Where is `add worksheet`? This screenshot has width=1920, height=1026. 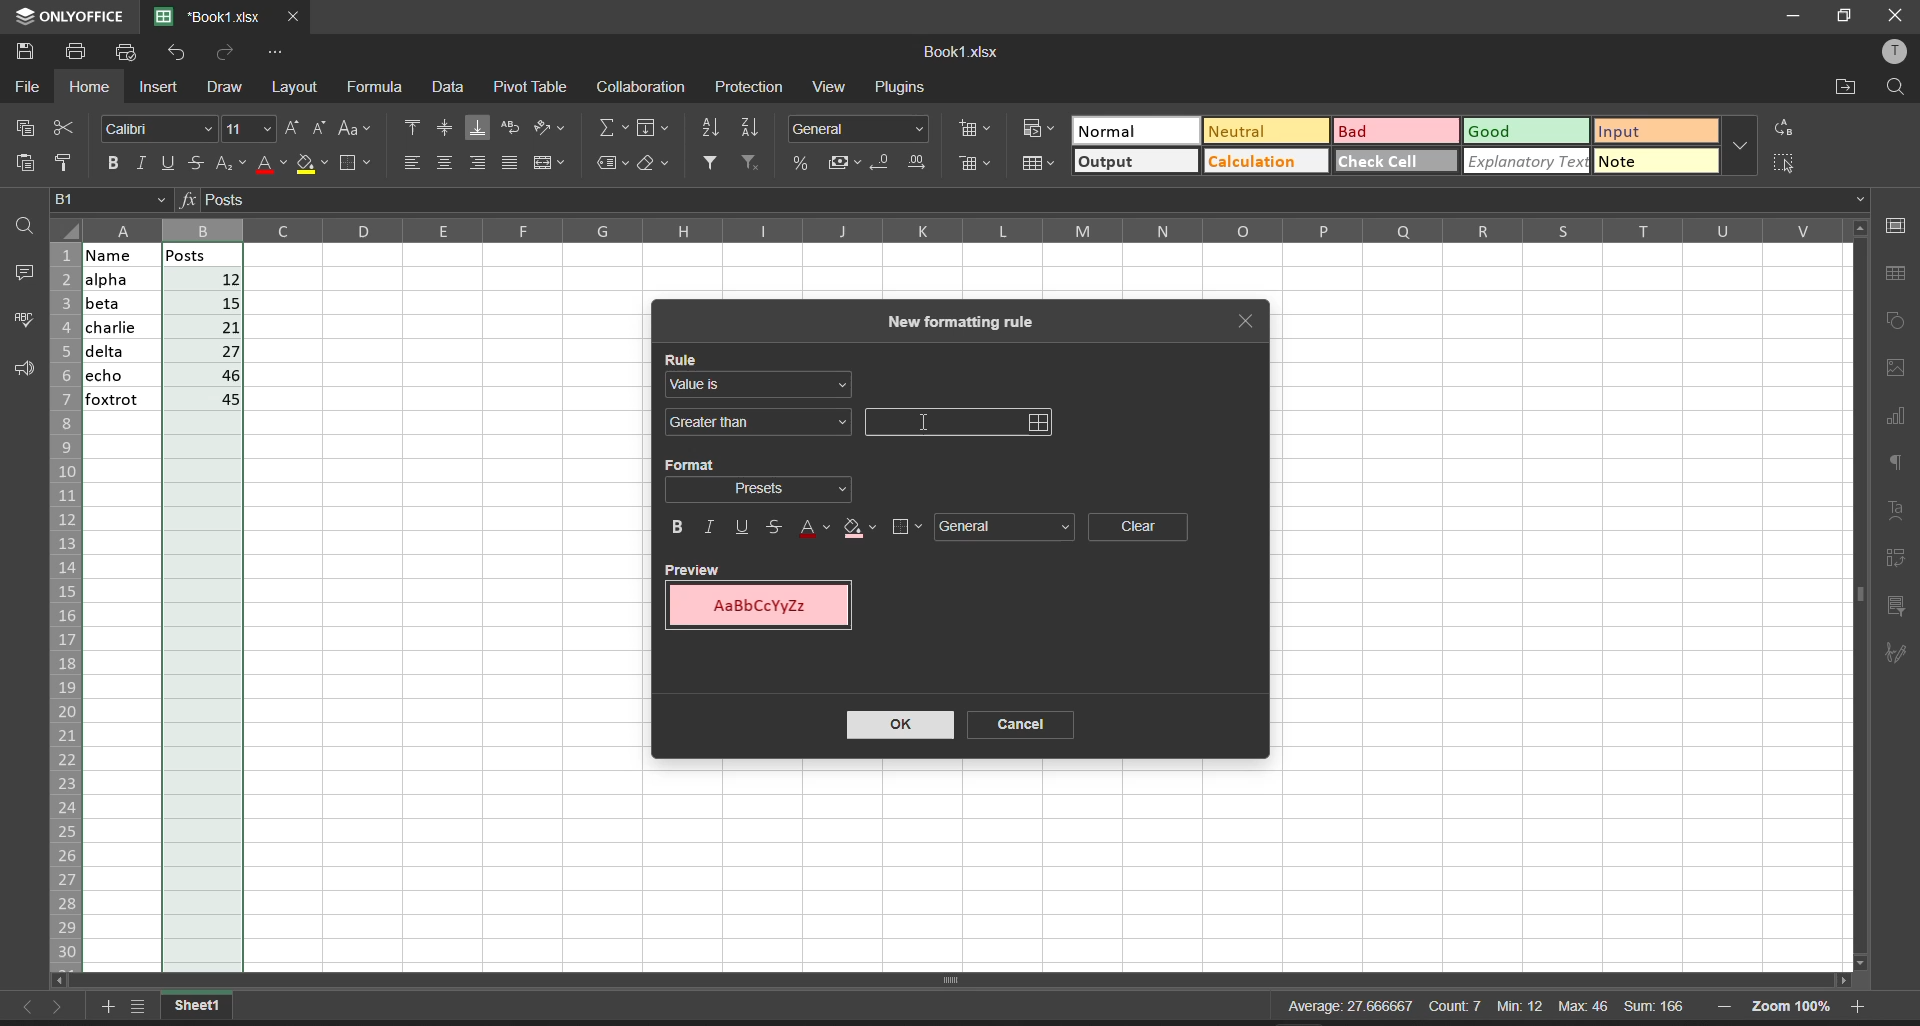
add worksheet is located at coordinates (107, 1004).